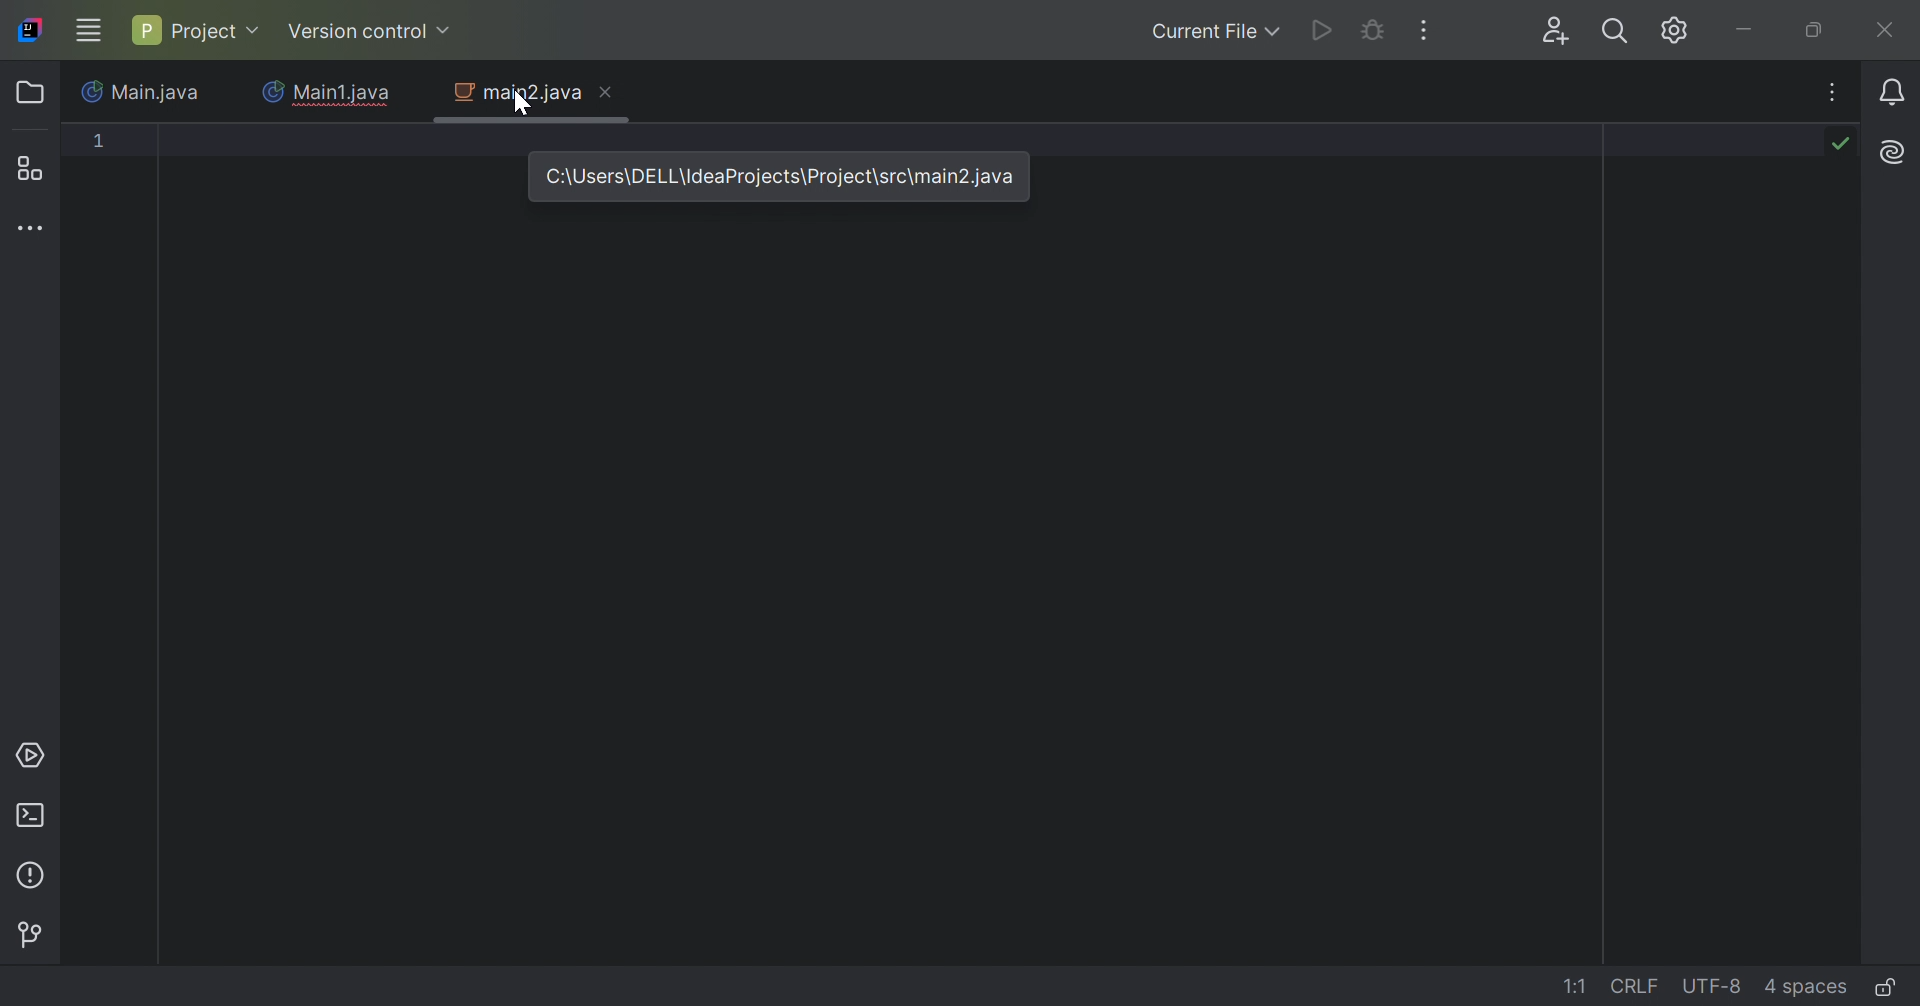 Image resolution: width=1920 pixels, height=1006 pixels. I want to click on Terminal, so click(36, 817).